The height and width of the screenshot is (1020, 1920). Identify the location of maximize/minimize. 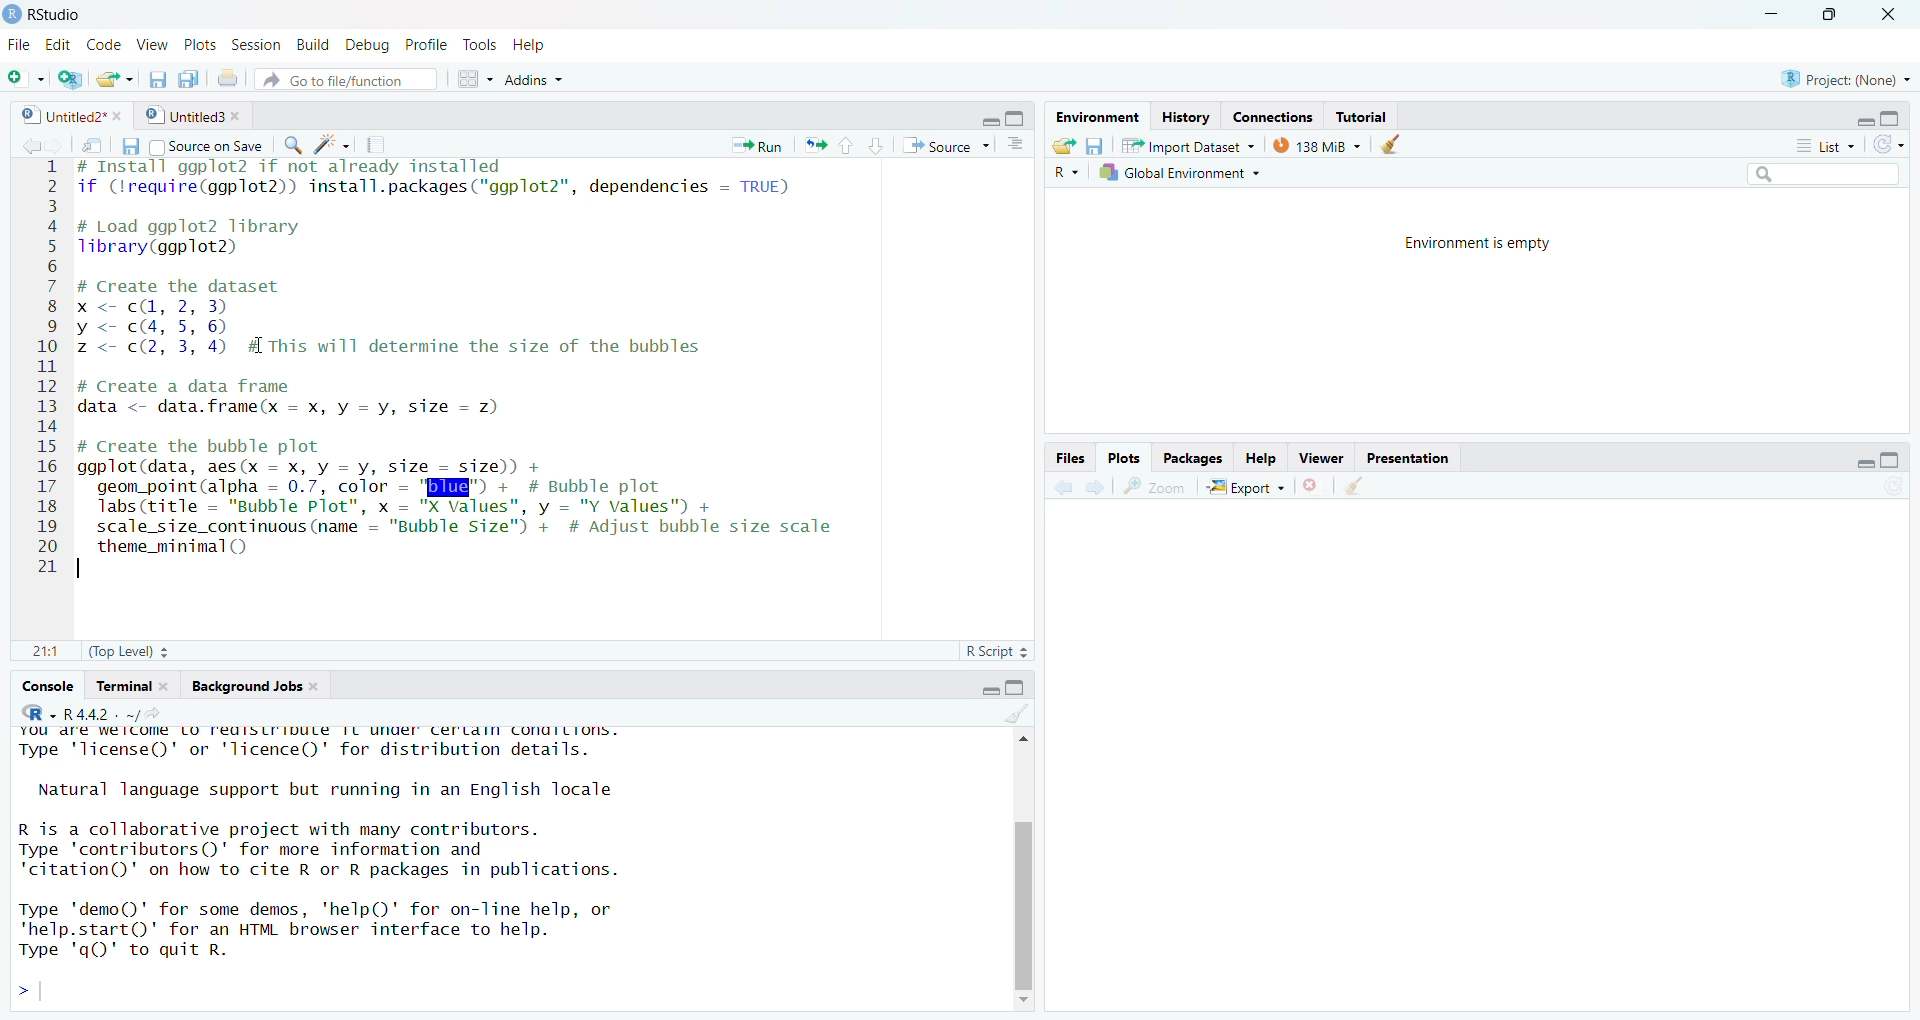
(1873, 114).